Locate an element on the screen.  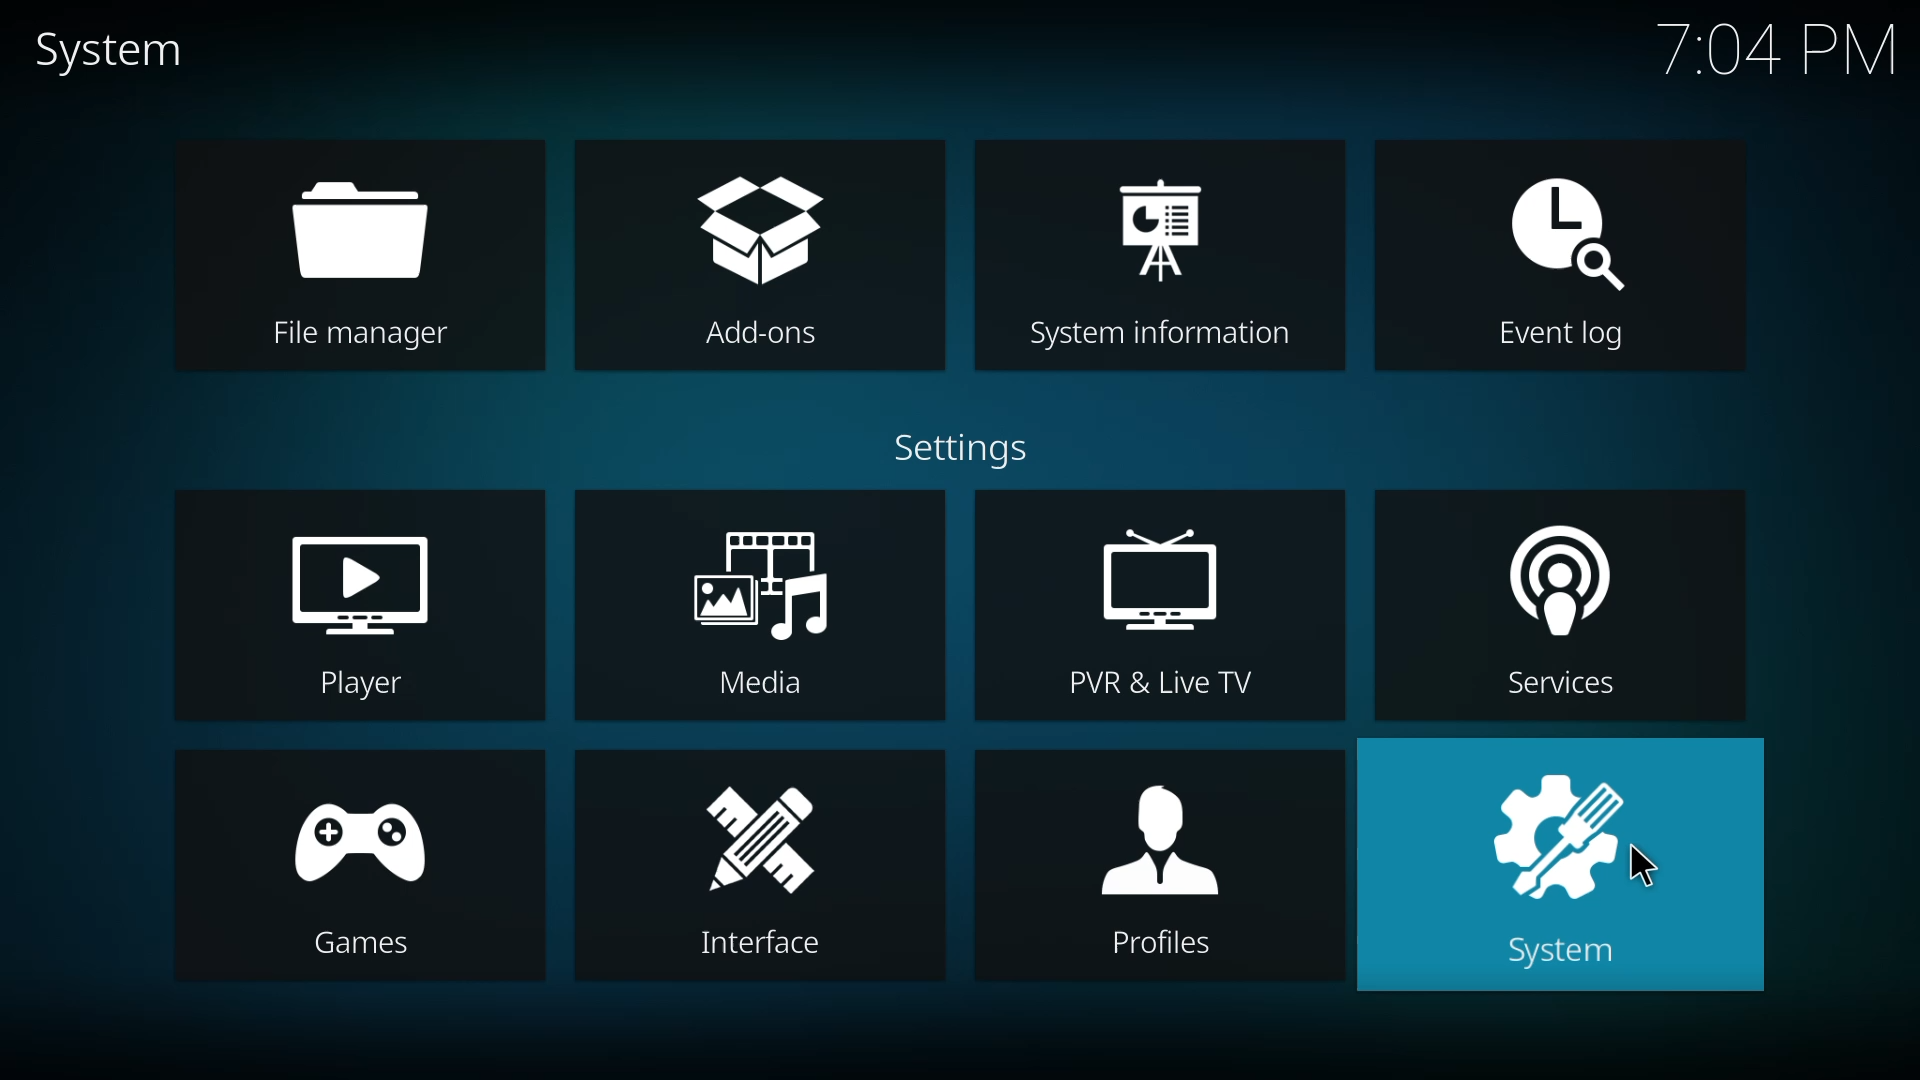
system is located at coordinates (122, 52).